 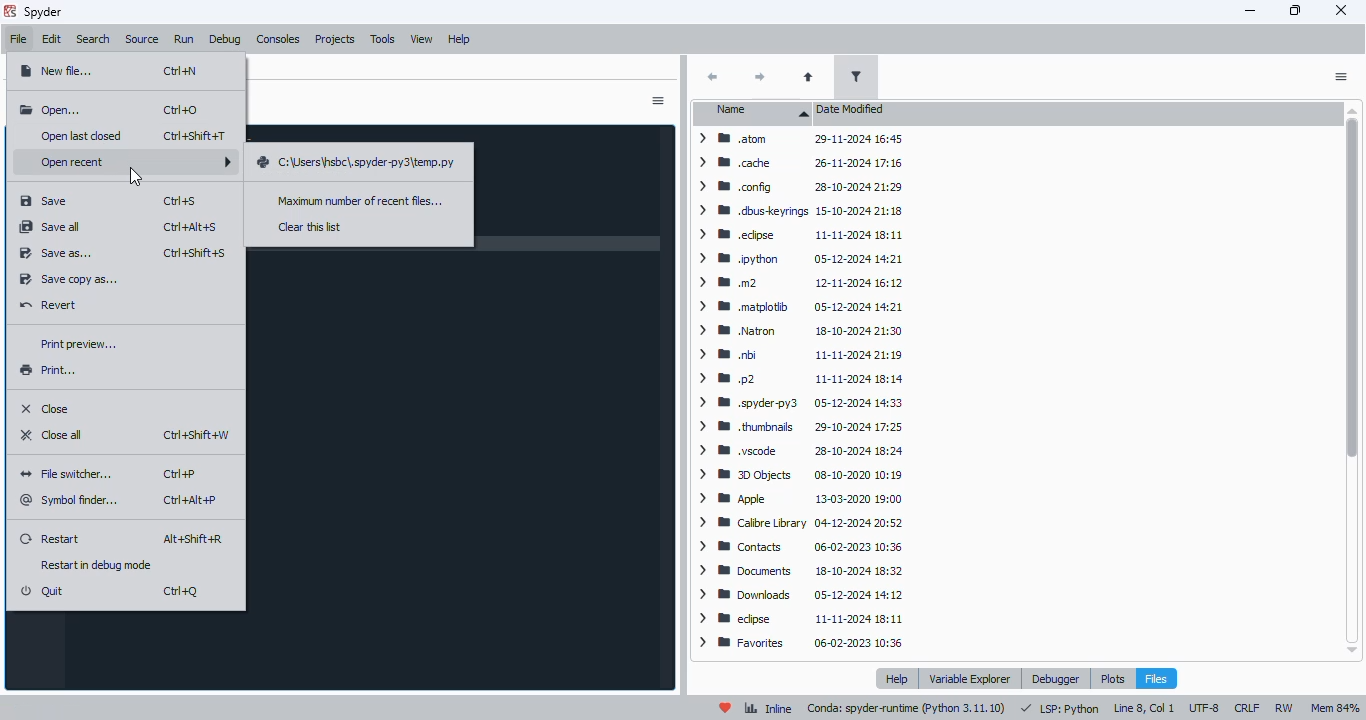 I want to click on save copy as, so click(x=68, y=280).